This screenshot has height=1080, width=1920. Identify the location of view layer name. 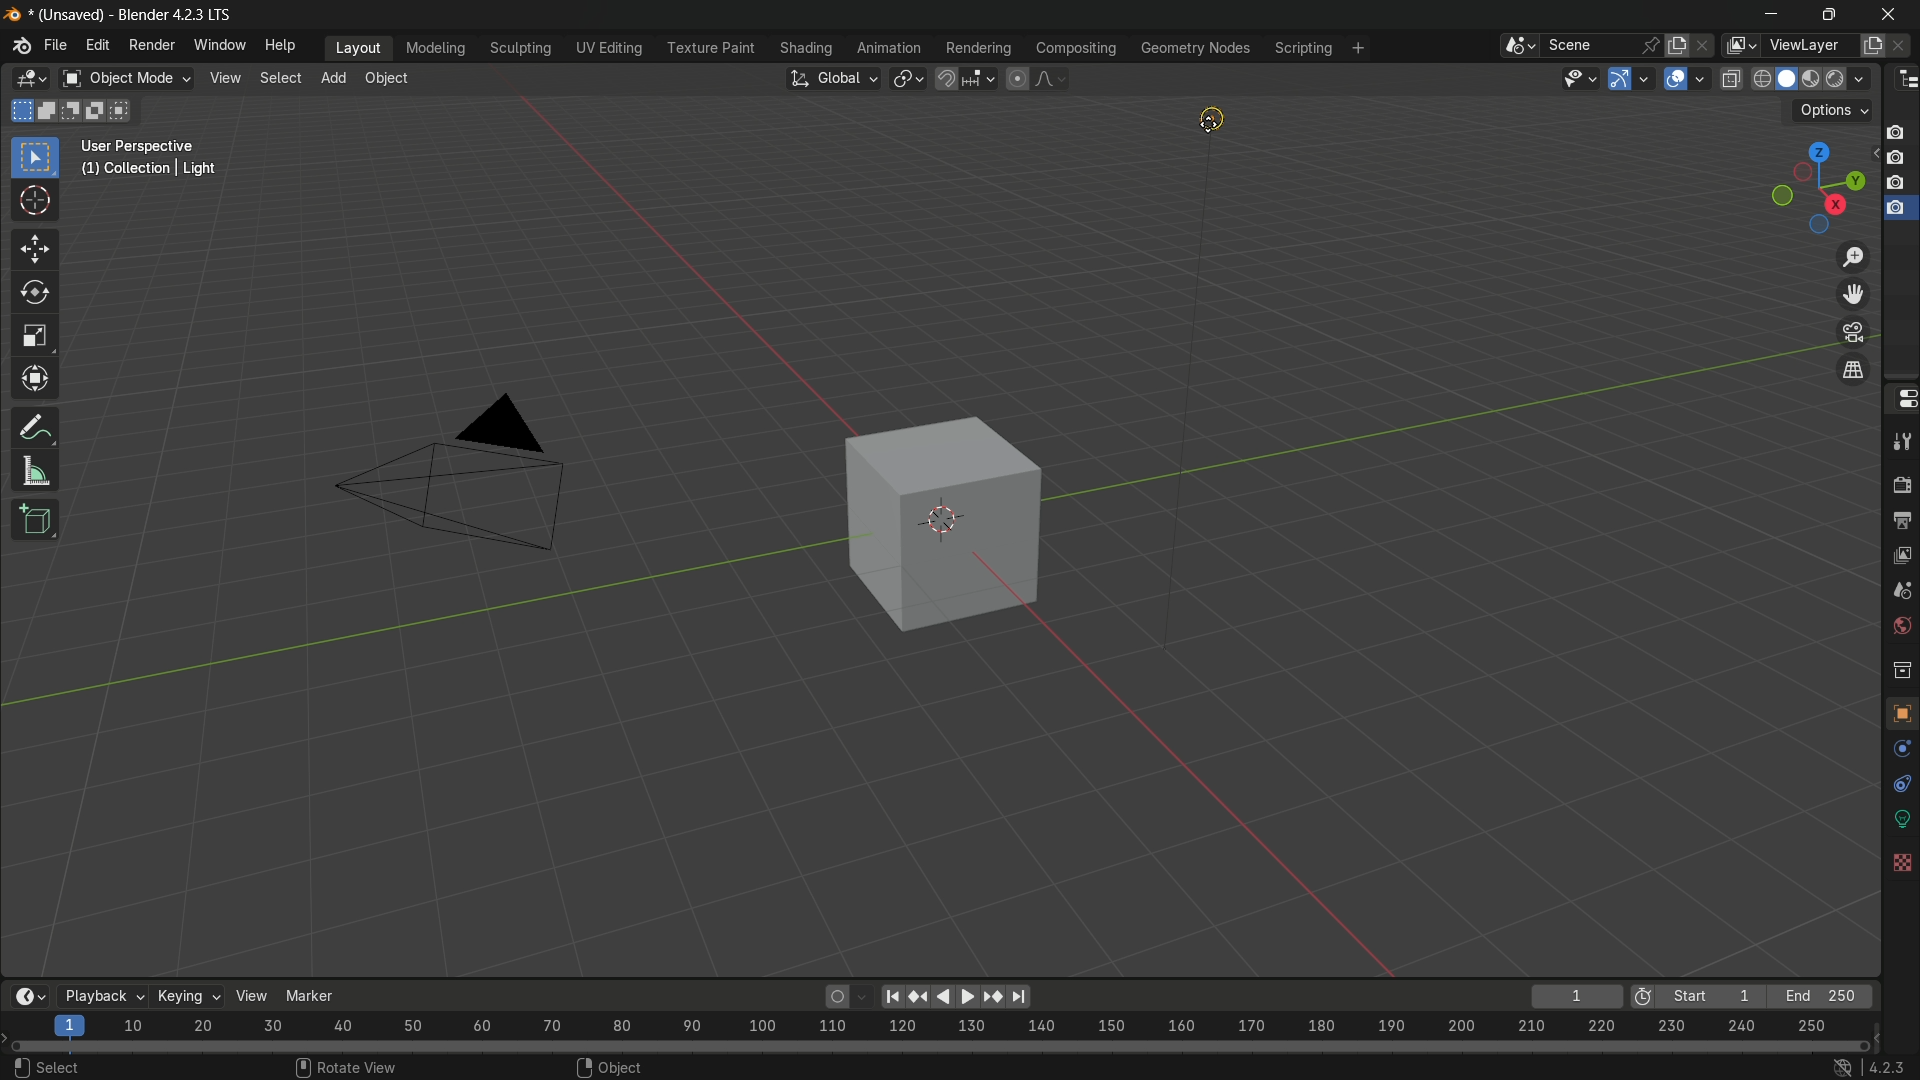
(1807, 45).